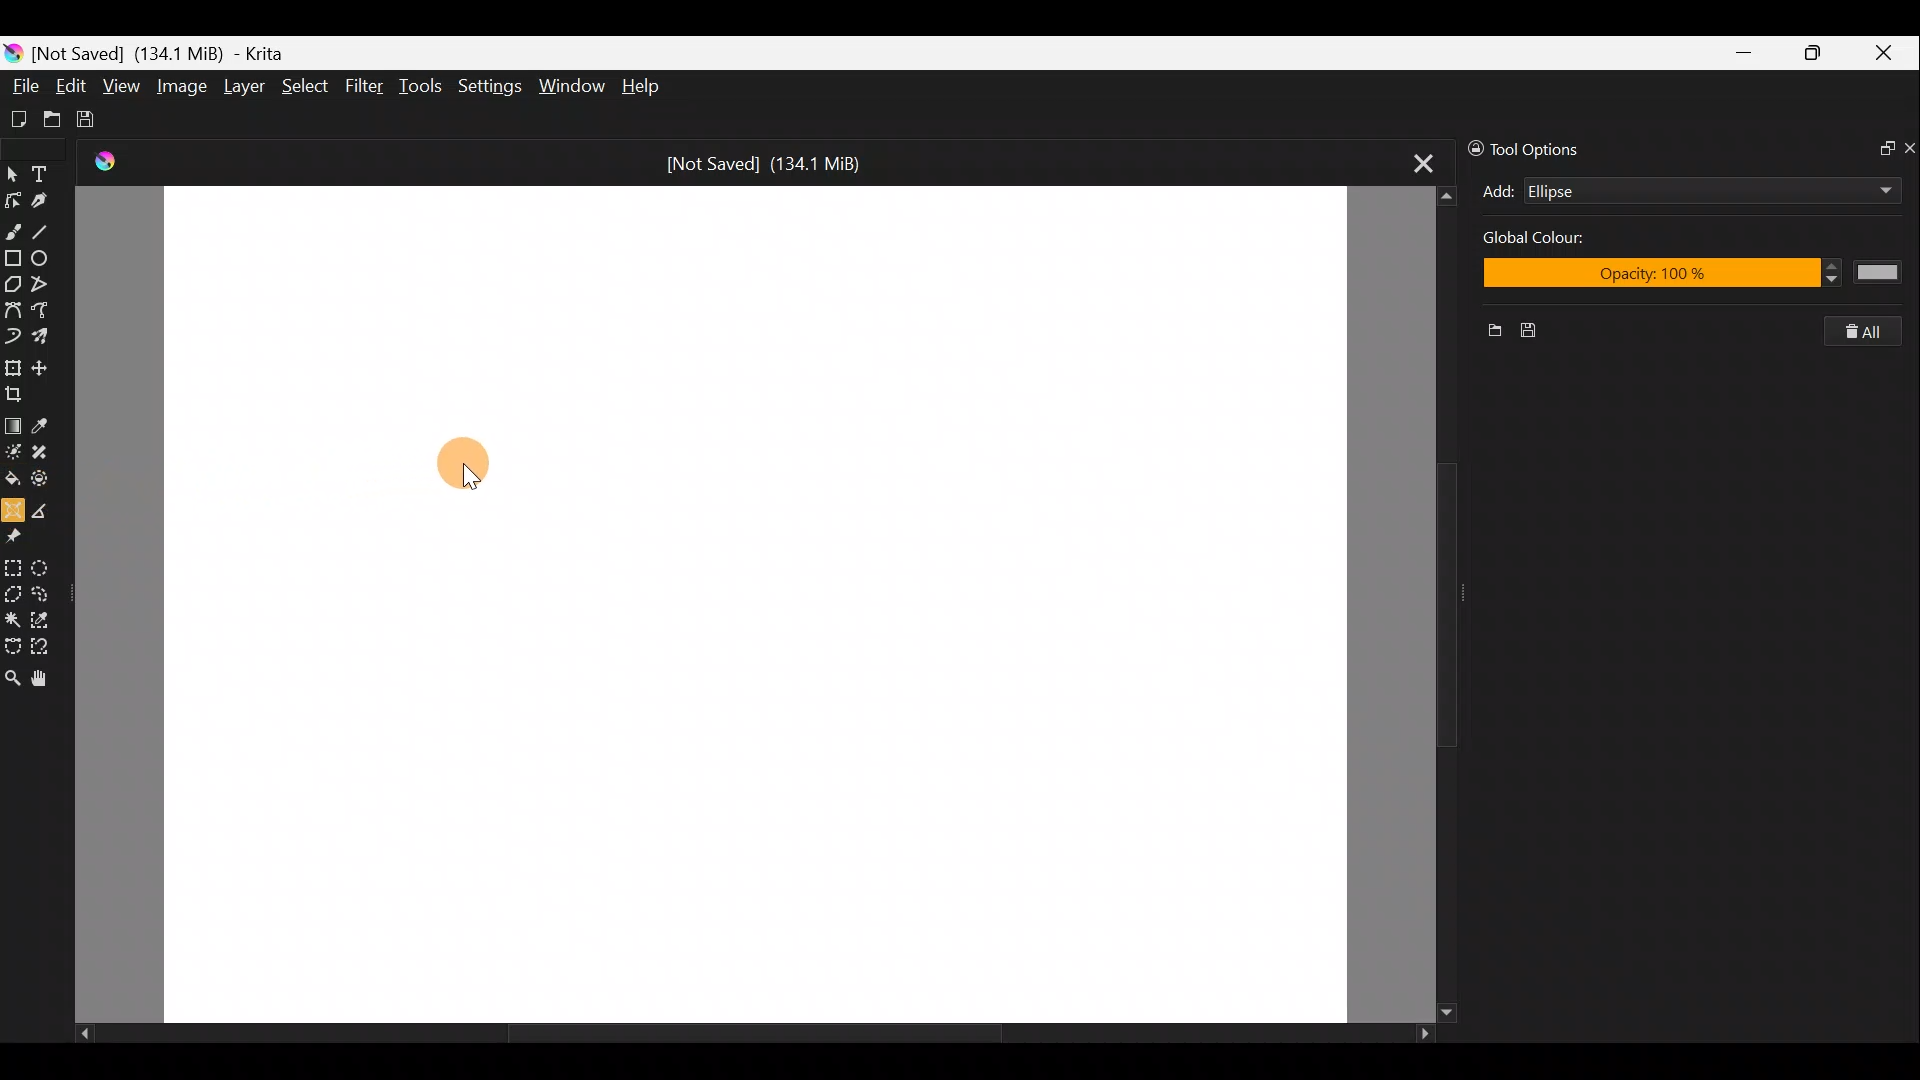 Image resolution: width=1920 pixels, height=1080 pixels. What do you see at coordinates (13, 452) in the screenshot?
I see `Colorize mask tool` at bounding box center [13, 452].